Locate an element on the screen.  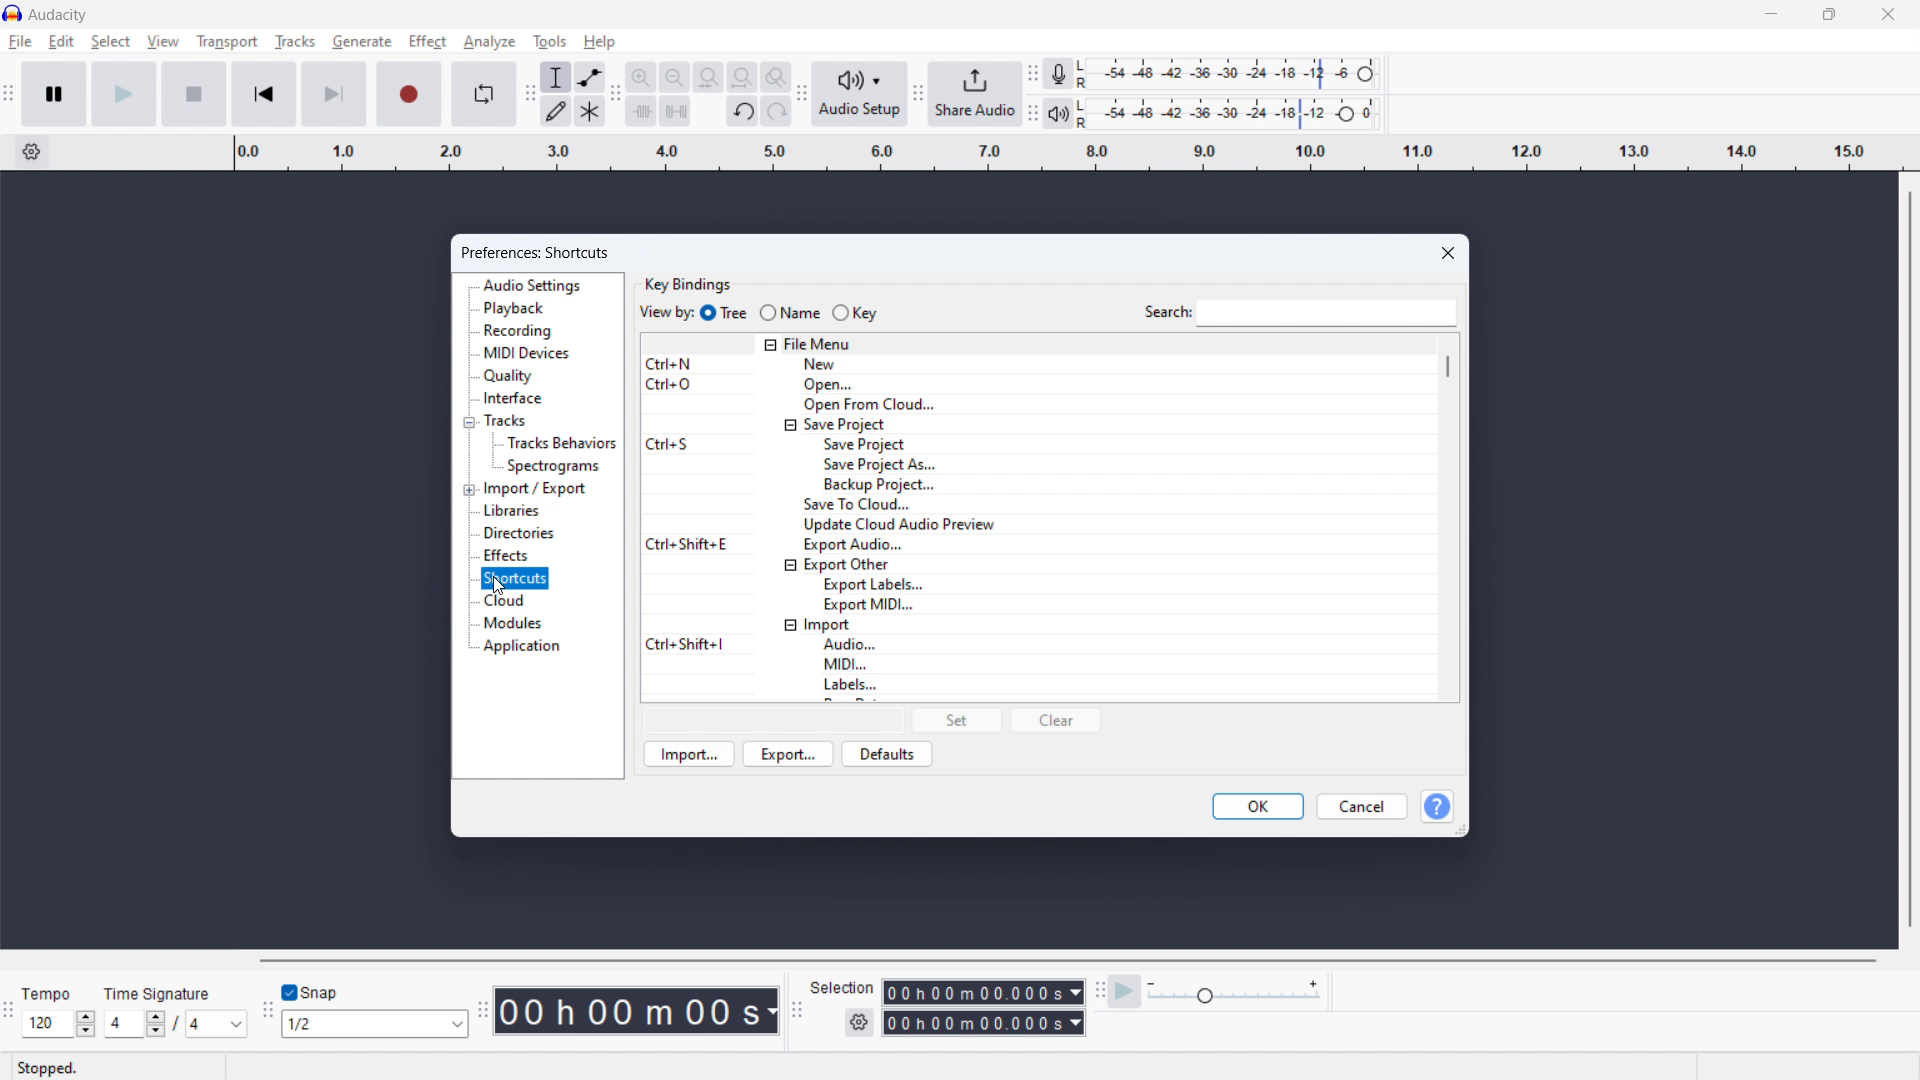
selection tool is located at coordinates (557, 76).